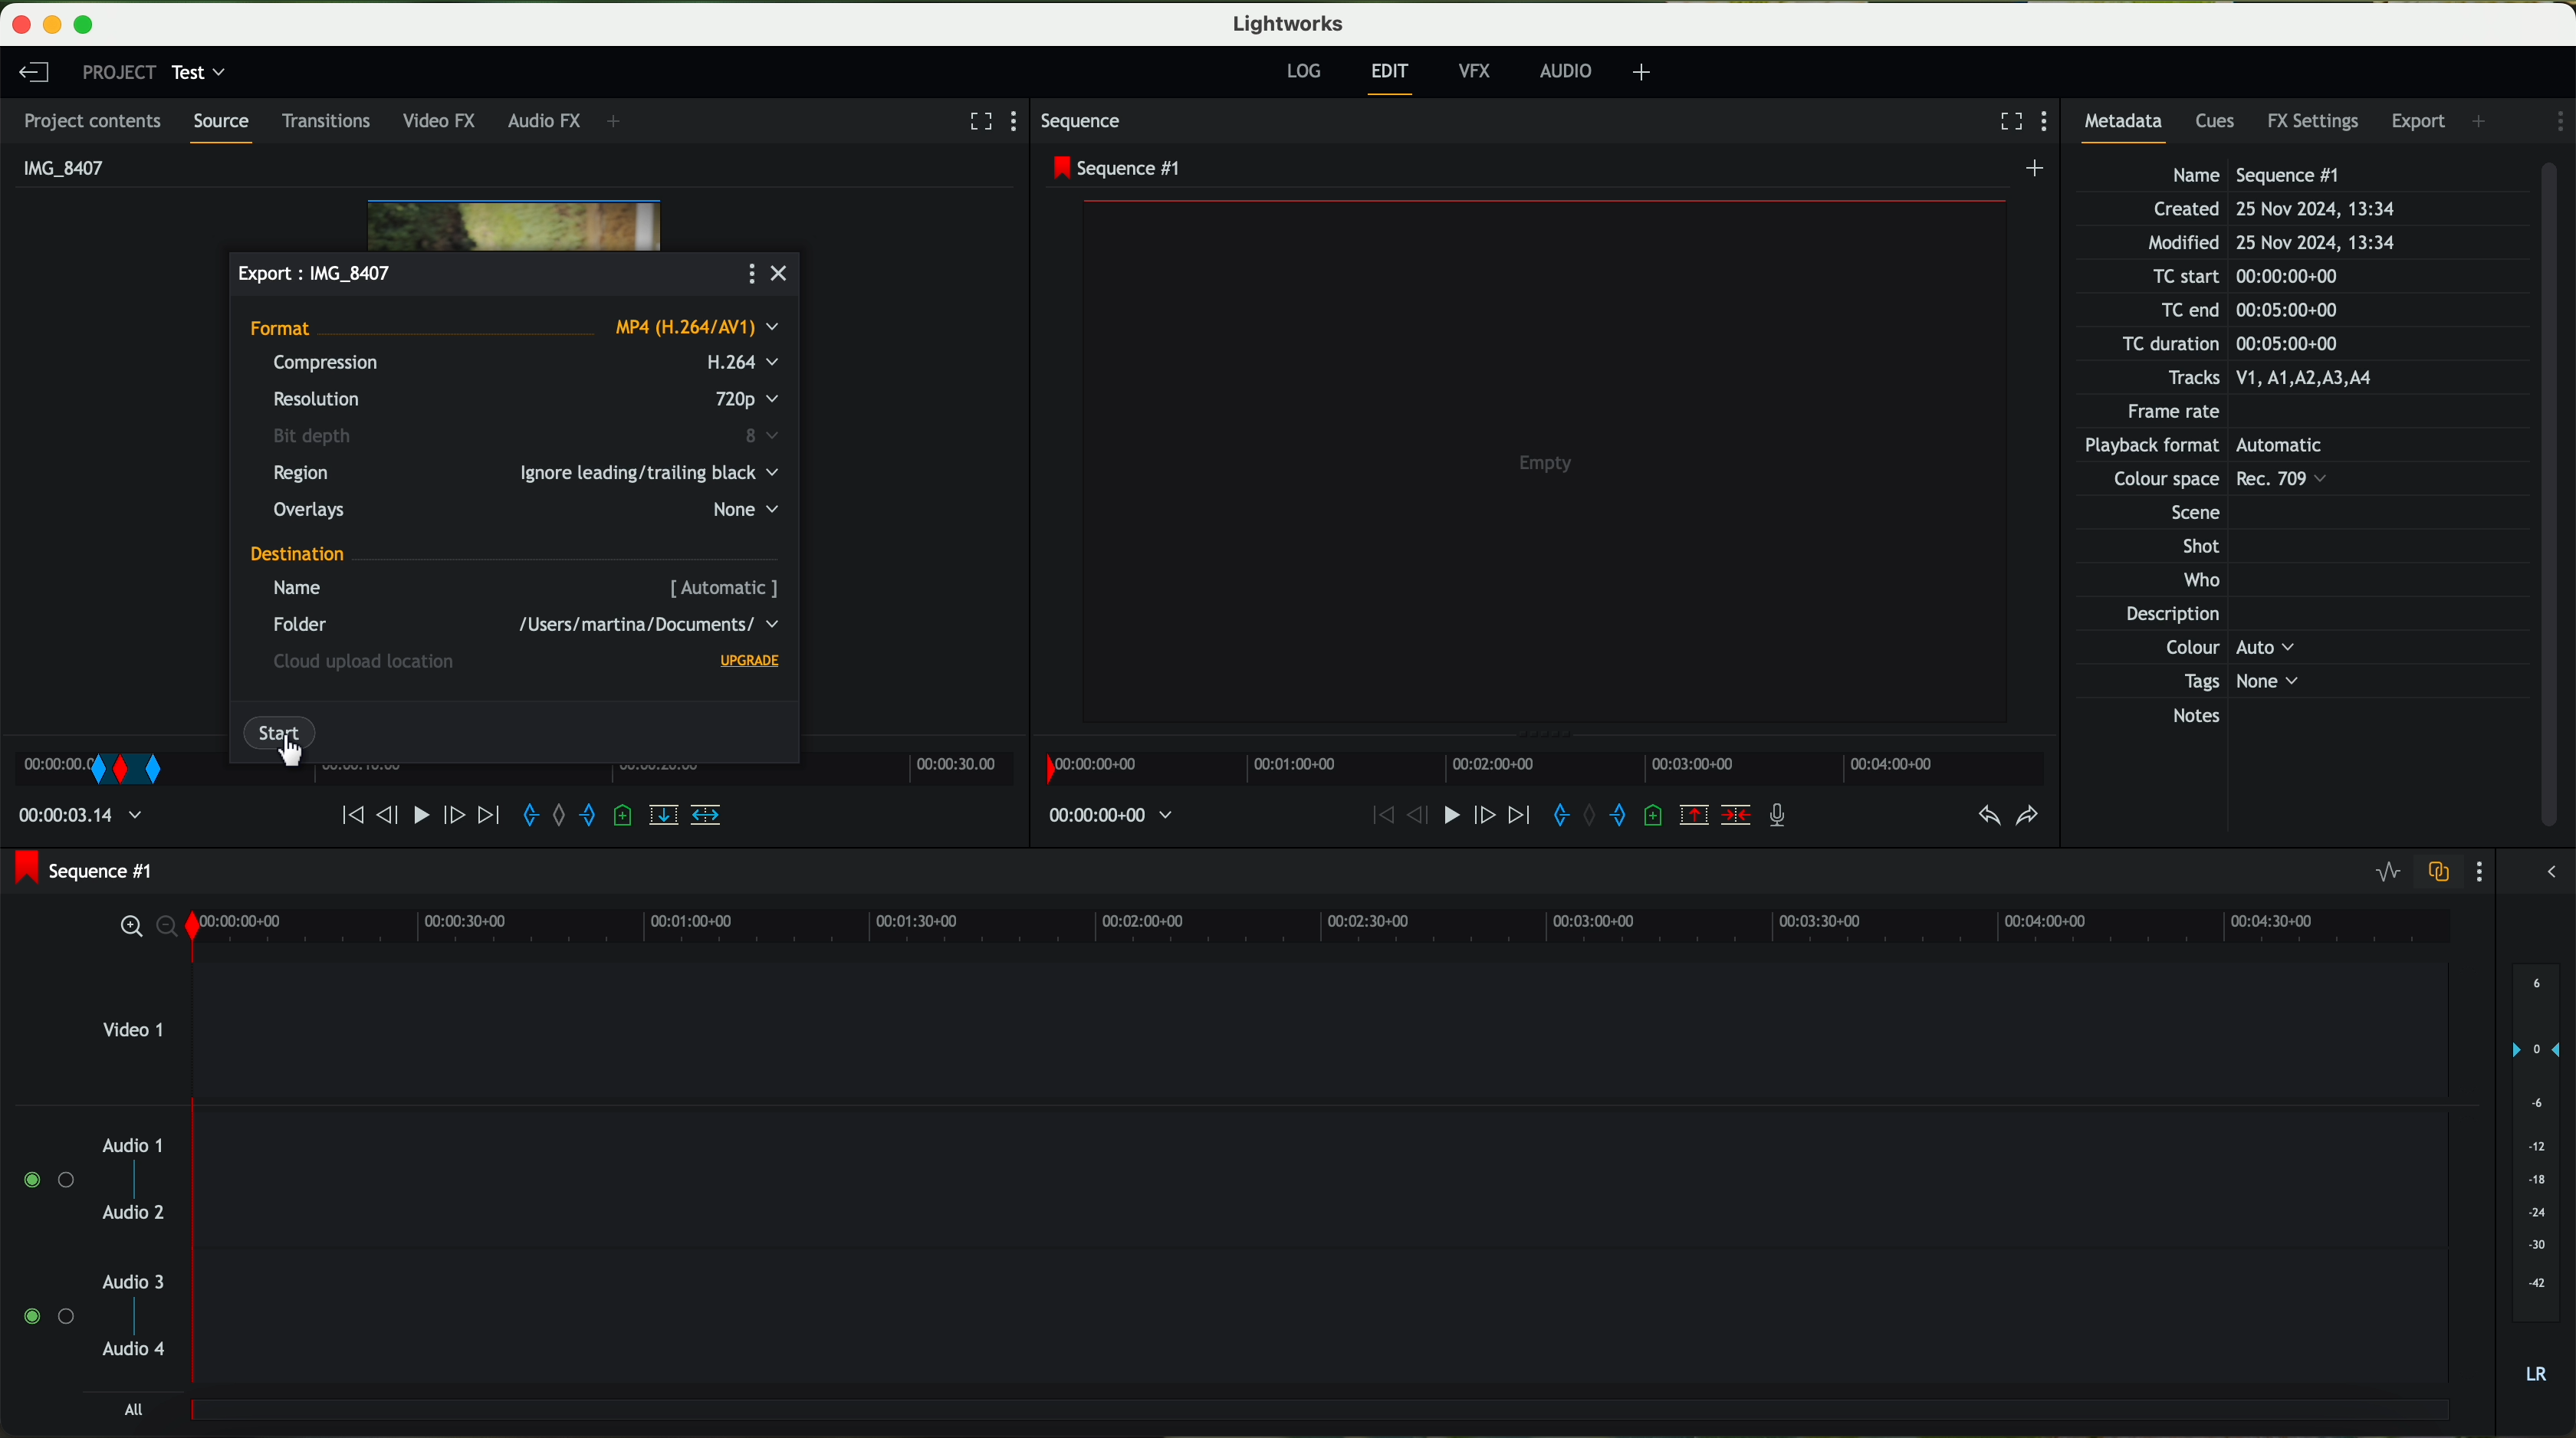 Image resolution: width=2576 pixels, height=1438 pixels. I want to click on video FX, so click(444, 123).